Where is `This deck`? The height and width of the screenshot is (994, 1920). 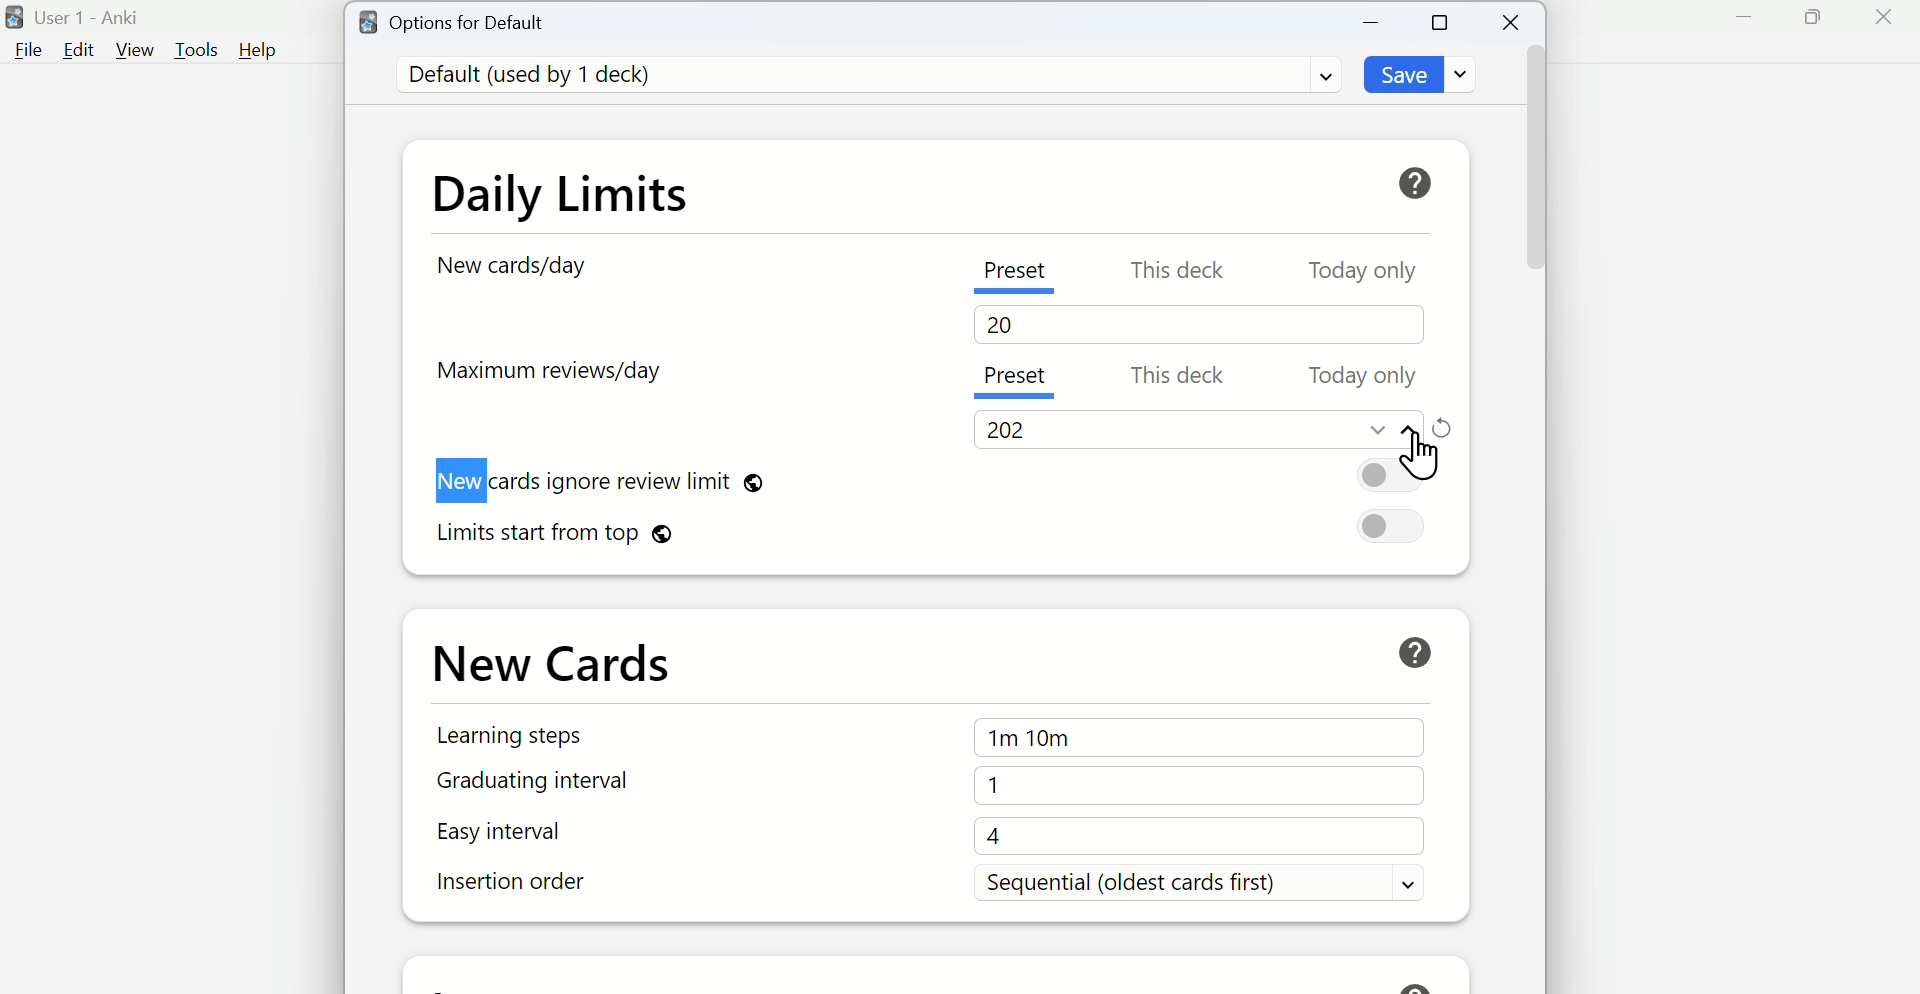 This deck is located at coordinates (1180, 378).